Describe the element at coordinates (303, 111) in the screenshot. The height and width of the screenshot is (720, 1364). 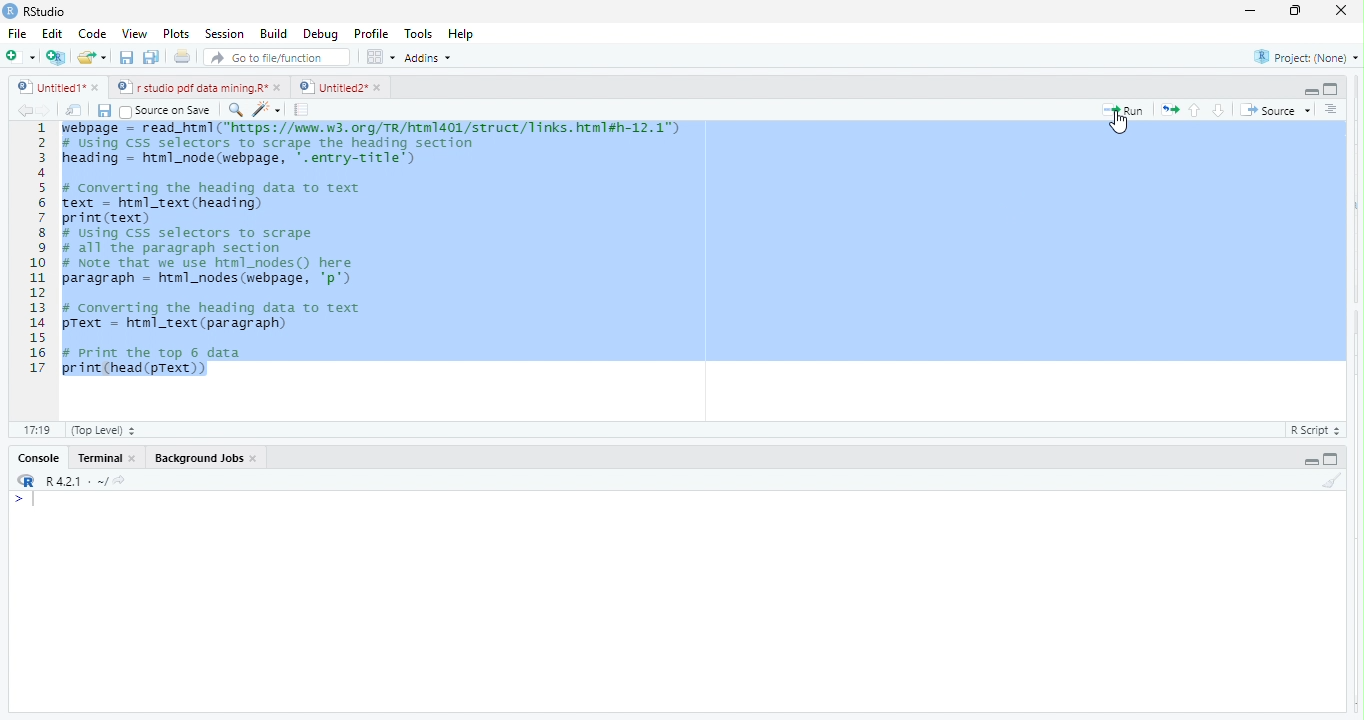
I see `compile report` at that location.